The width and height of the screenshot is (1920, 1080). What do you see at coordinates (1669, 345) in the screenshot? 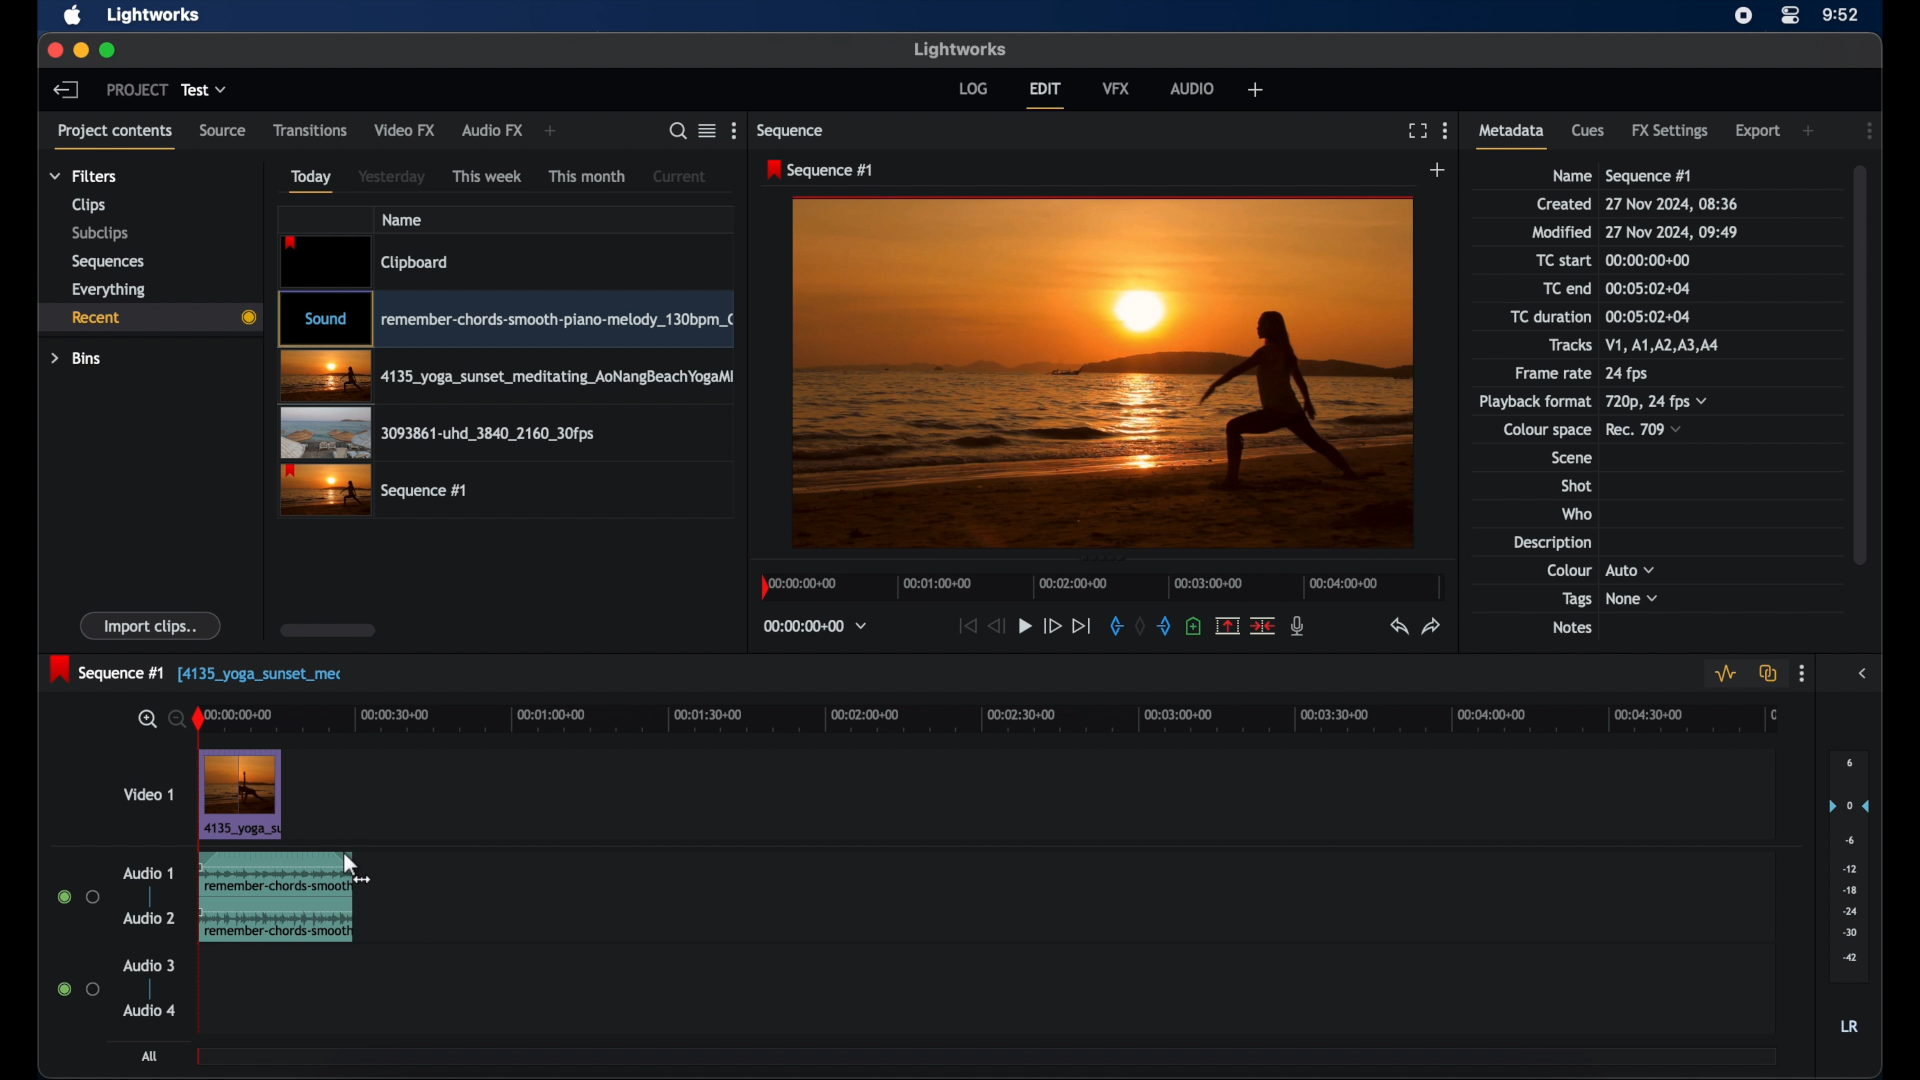
I see `tracks` at bounding box center [1669, 345].